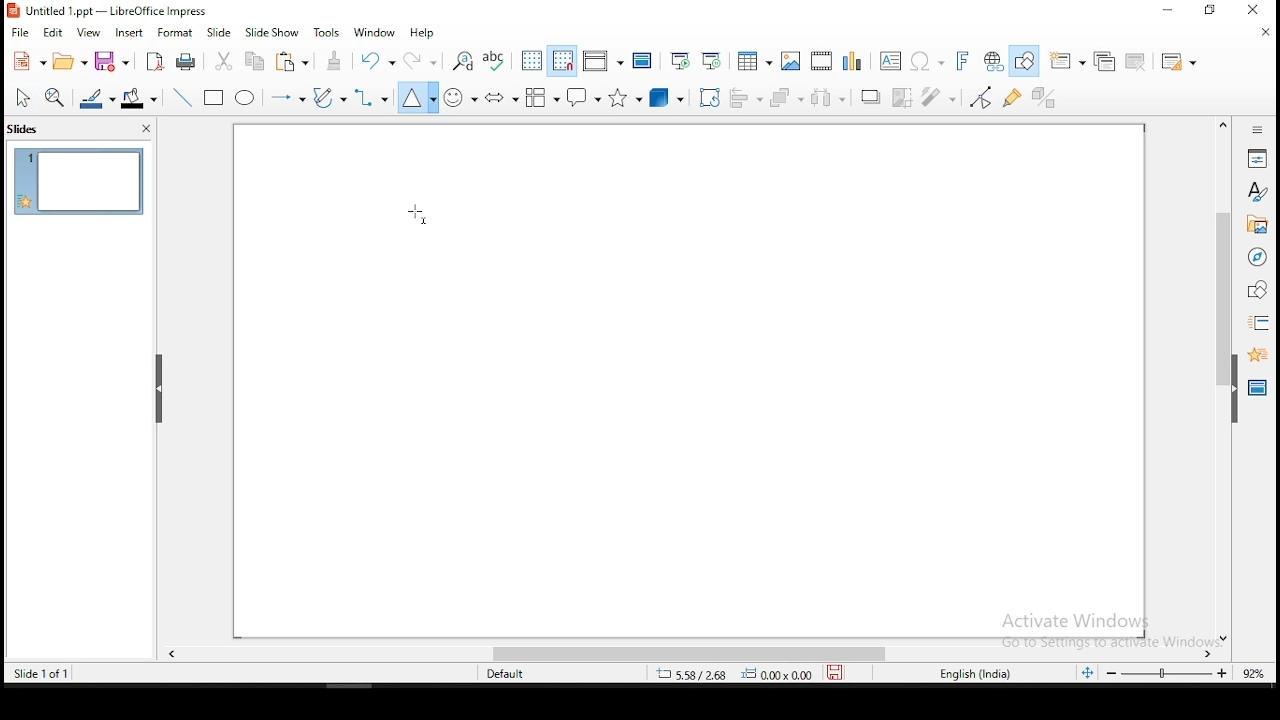 The width and height of the screenshot is (1280, 720). Describe the element at coordinates (220, 30) in the screenshot. I see `slide` at that location.